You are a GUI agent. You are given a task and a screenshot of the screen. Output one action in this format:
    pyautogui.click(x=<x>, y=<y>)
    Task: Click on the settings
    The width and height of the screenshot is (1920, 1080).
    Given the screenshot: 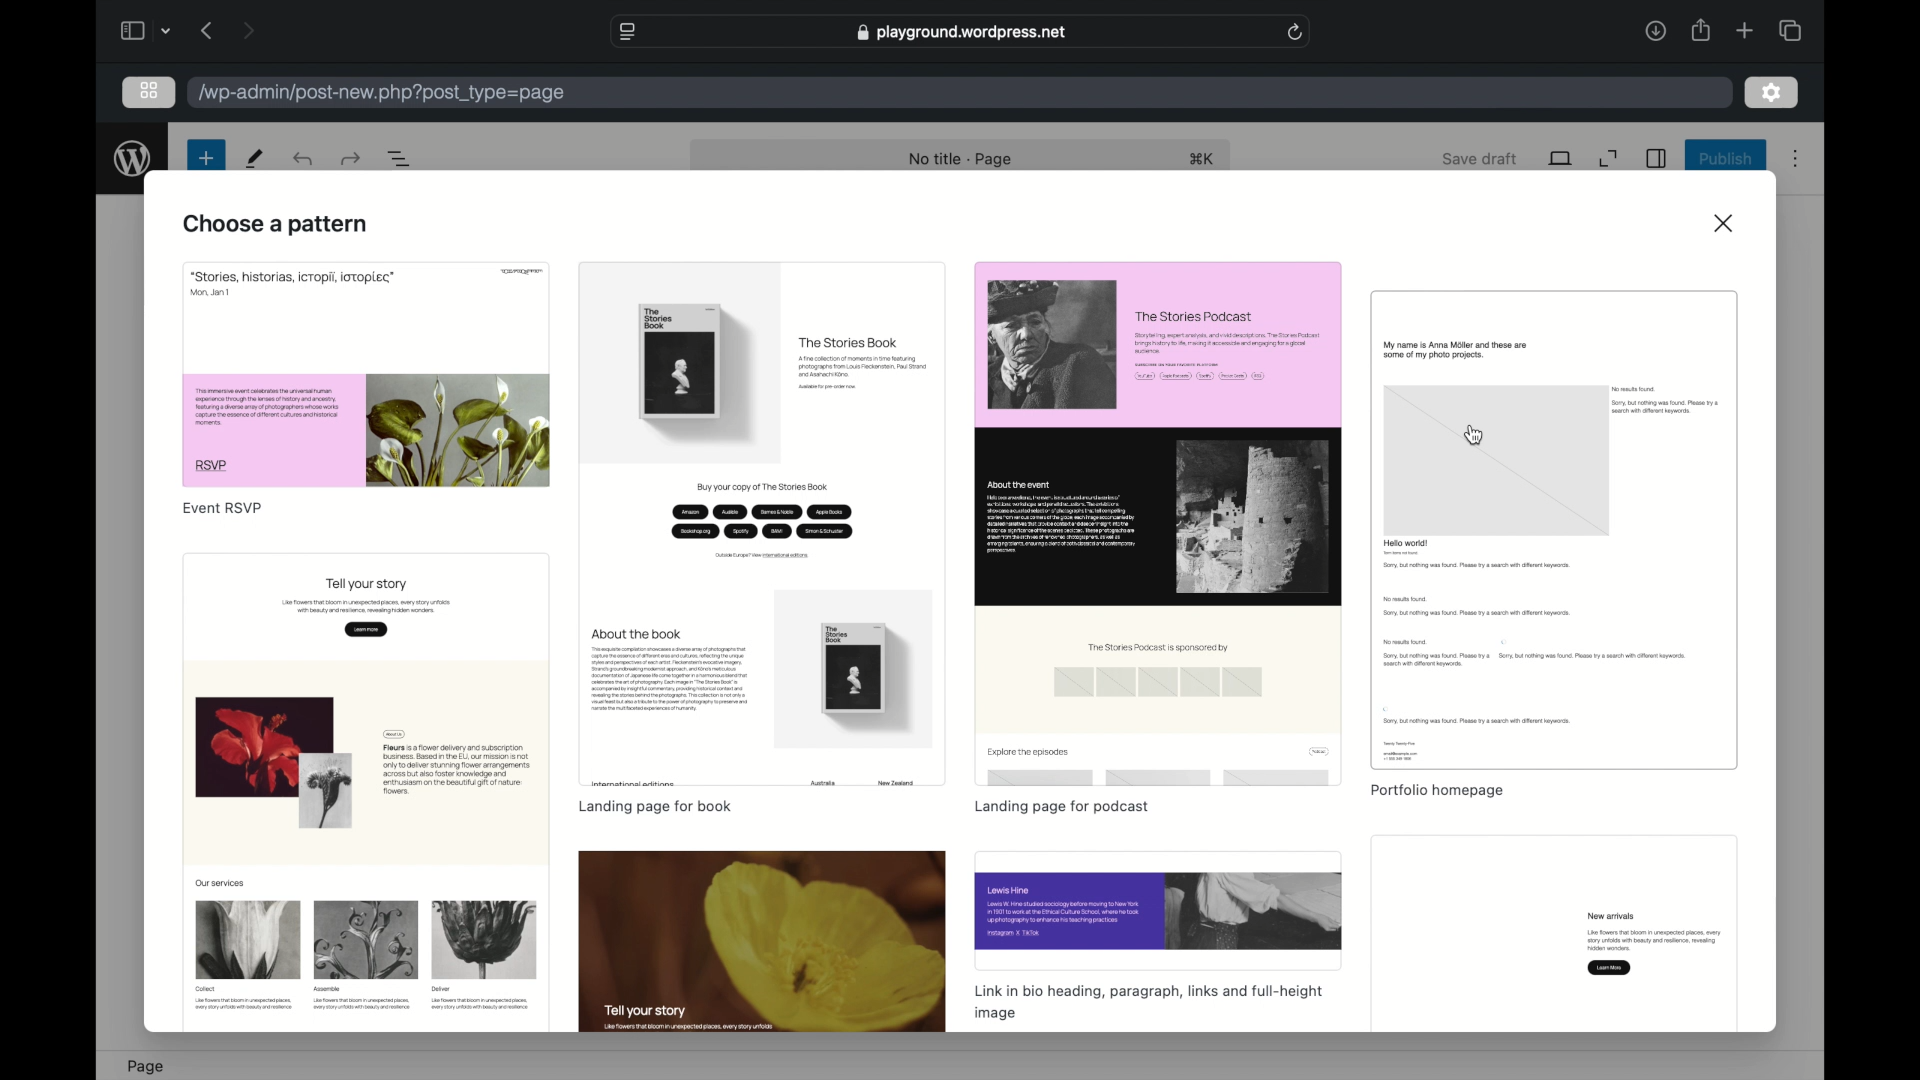 What is the action you would take?
    pyautogui.click(x=1772, y=93)
    